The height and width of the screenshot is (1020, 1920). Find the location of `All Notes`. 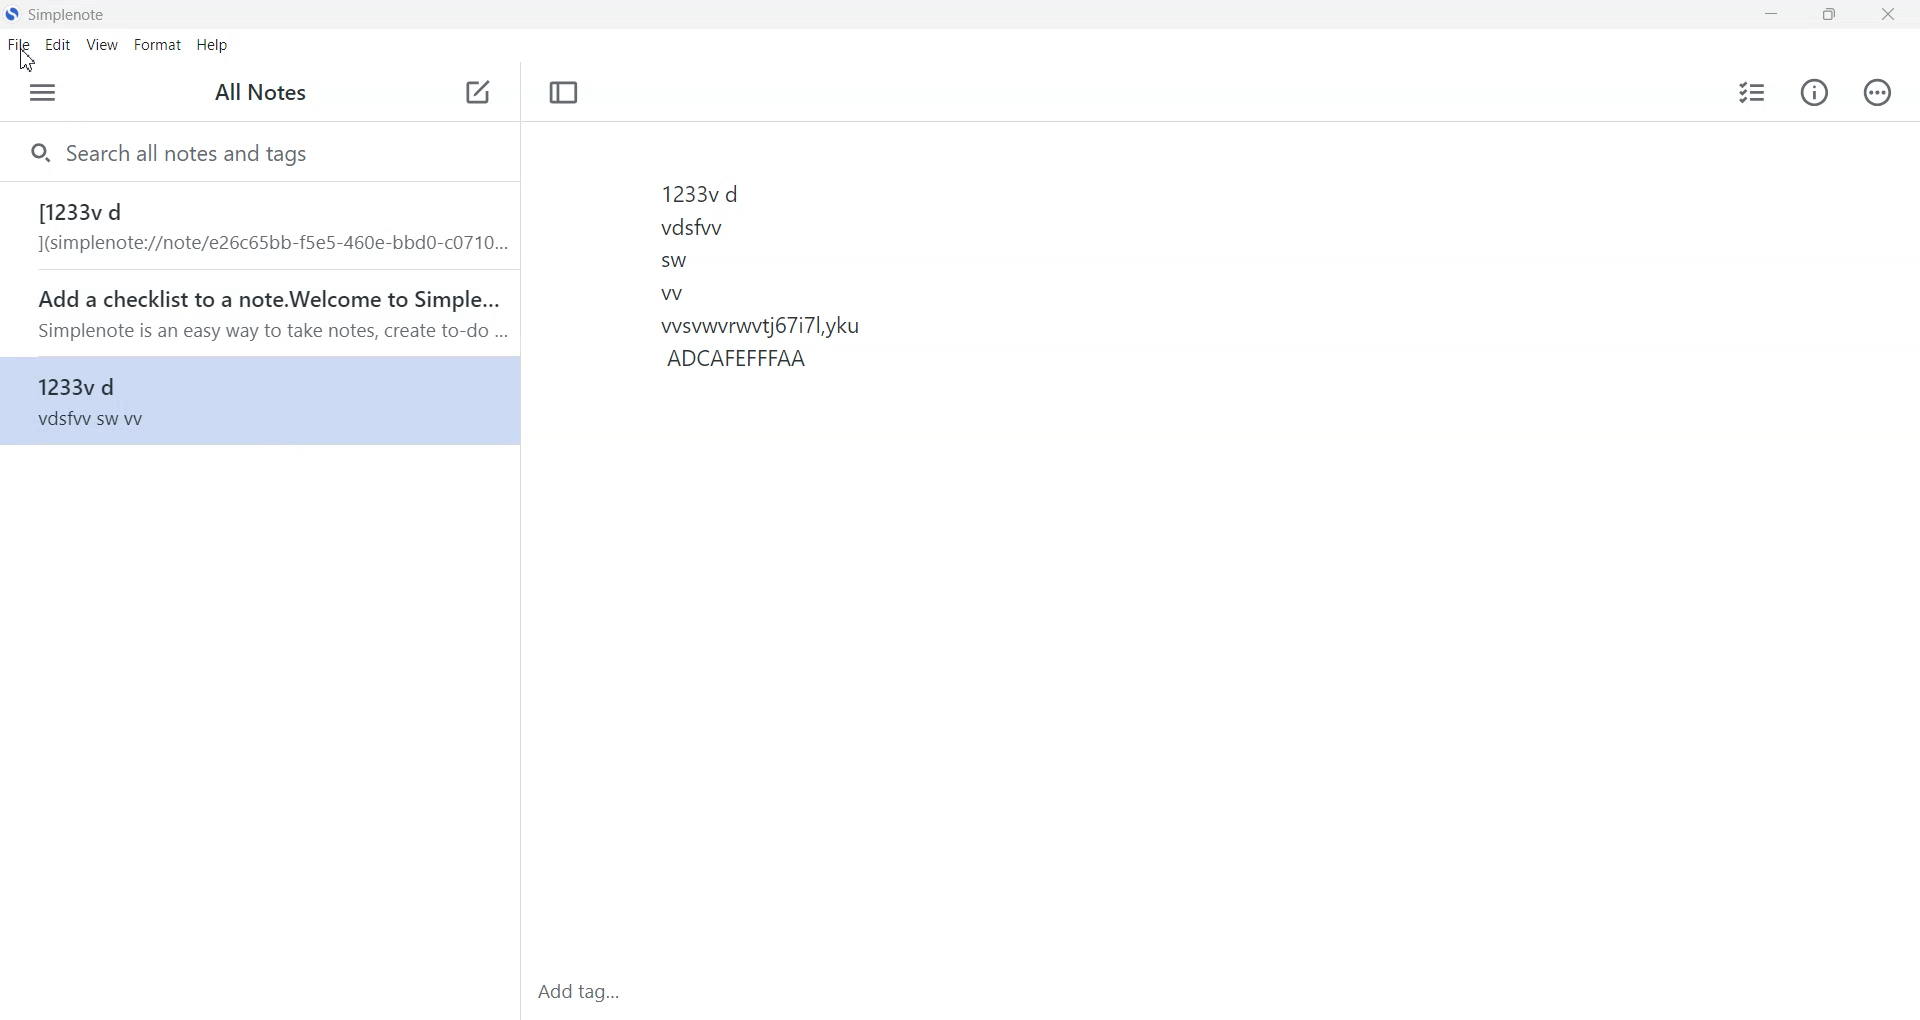

All Notes is located at coordinates (258, 93).